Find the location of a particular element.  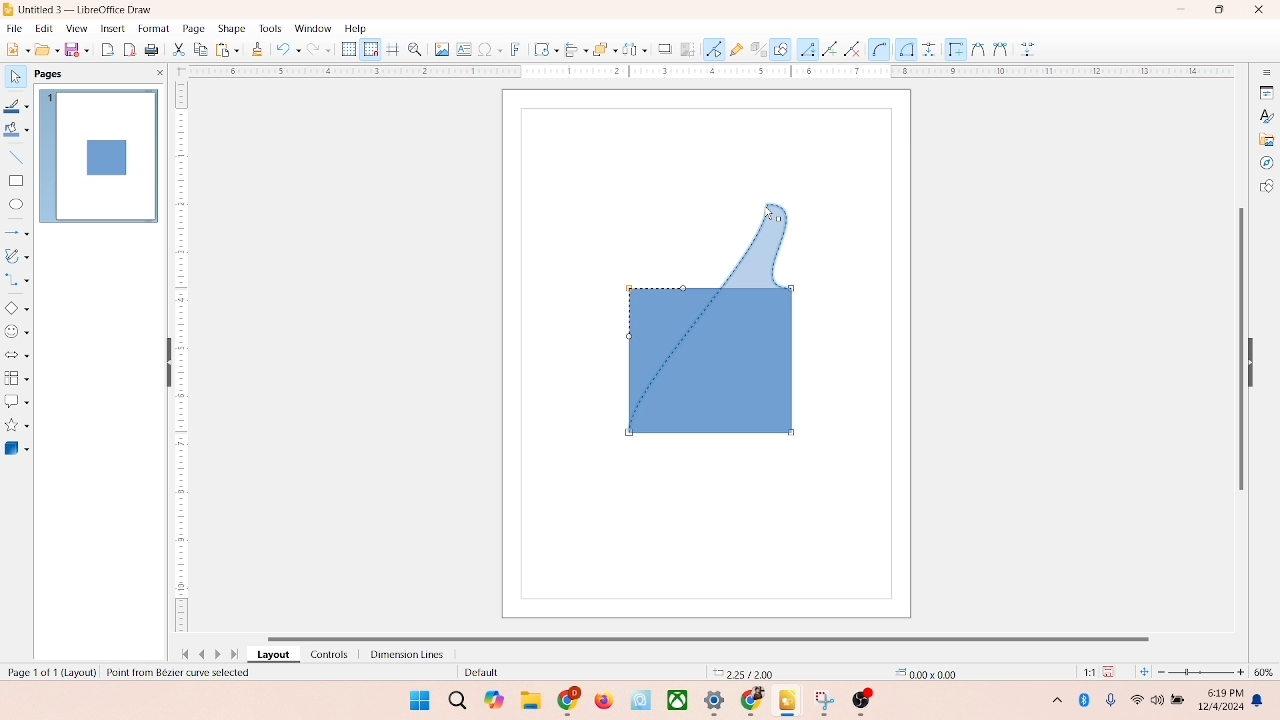

shapes is located at coordinates (1266, 188).